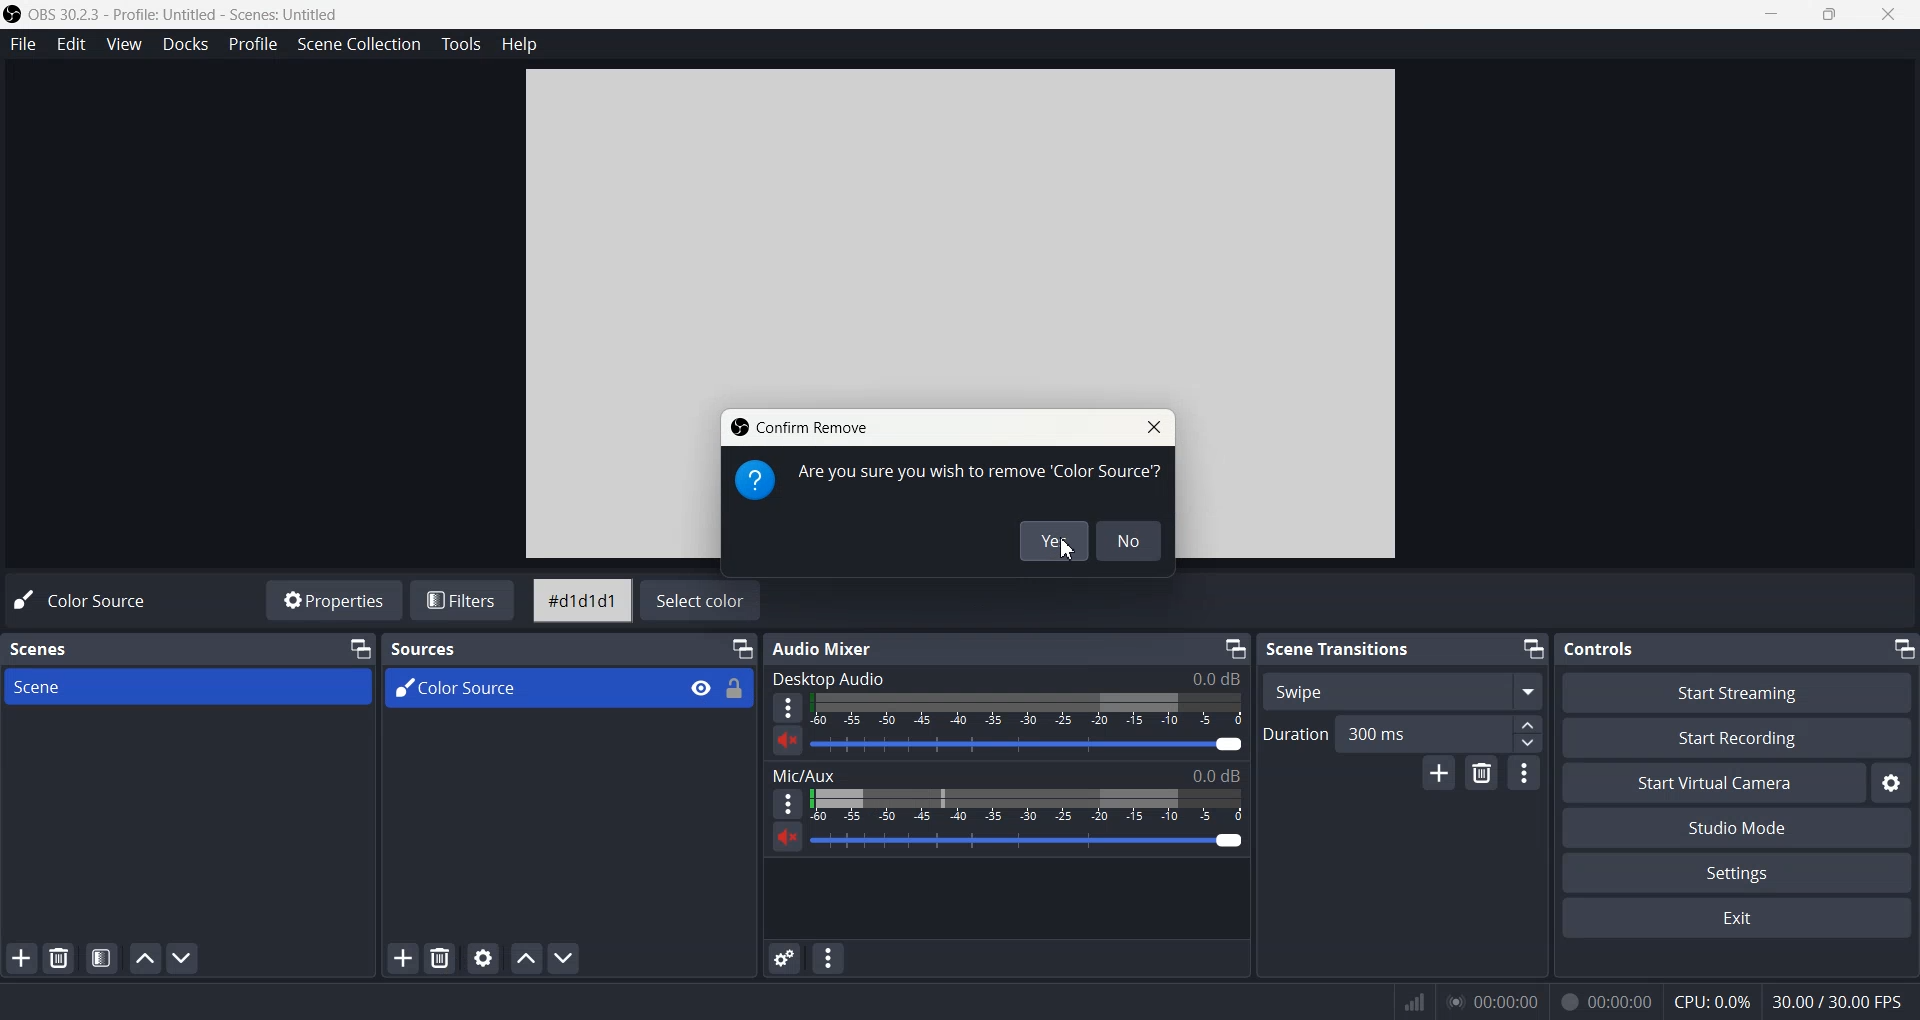 The width and height of the screenshot is (1920, 1020). What do you see at coordinates (1028, 840) in the screenshot?
I see `Volume Adjuster` at bounding box center [1028, 840].